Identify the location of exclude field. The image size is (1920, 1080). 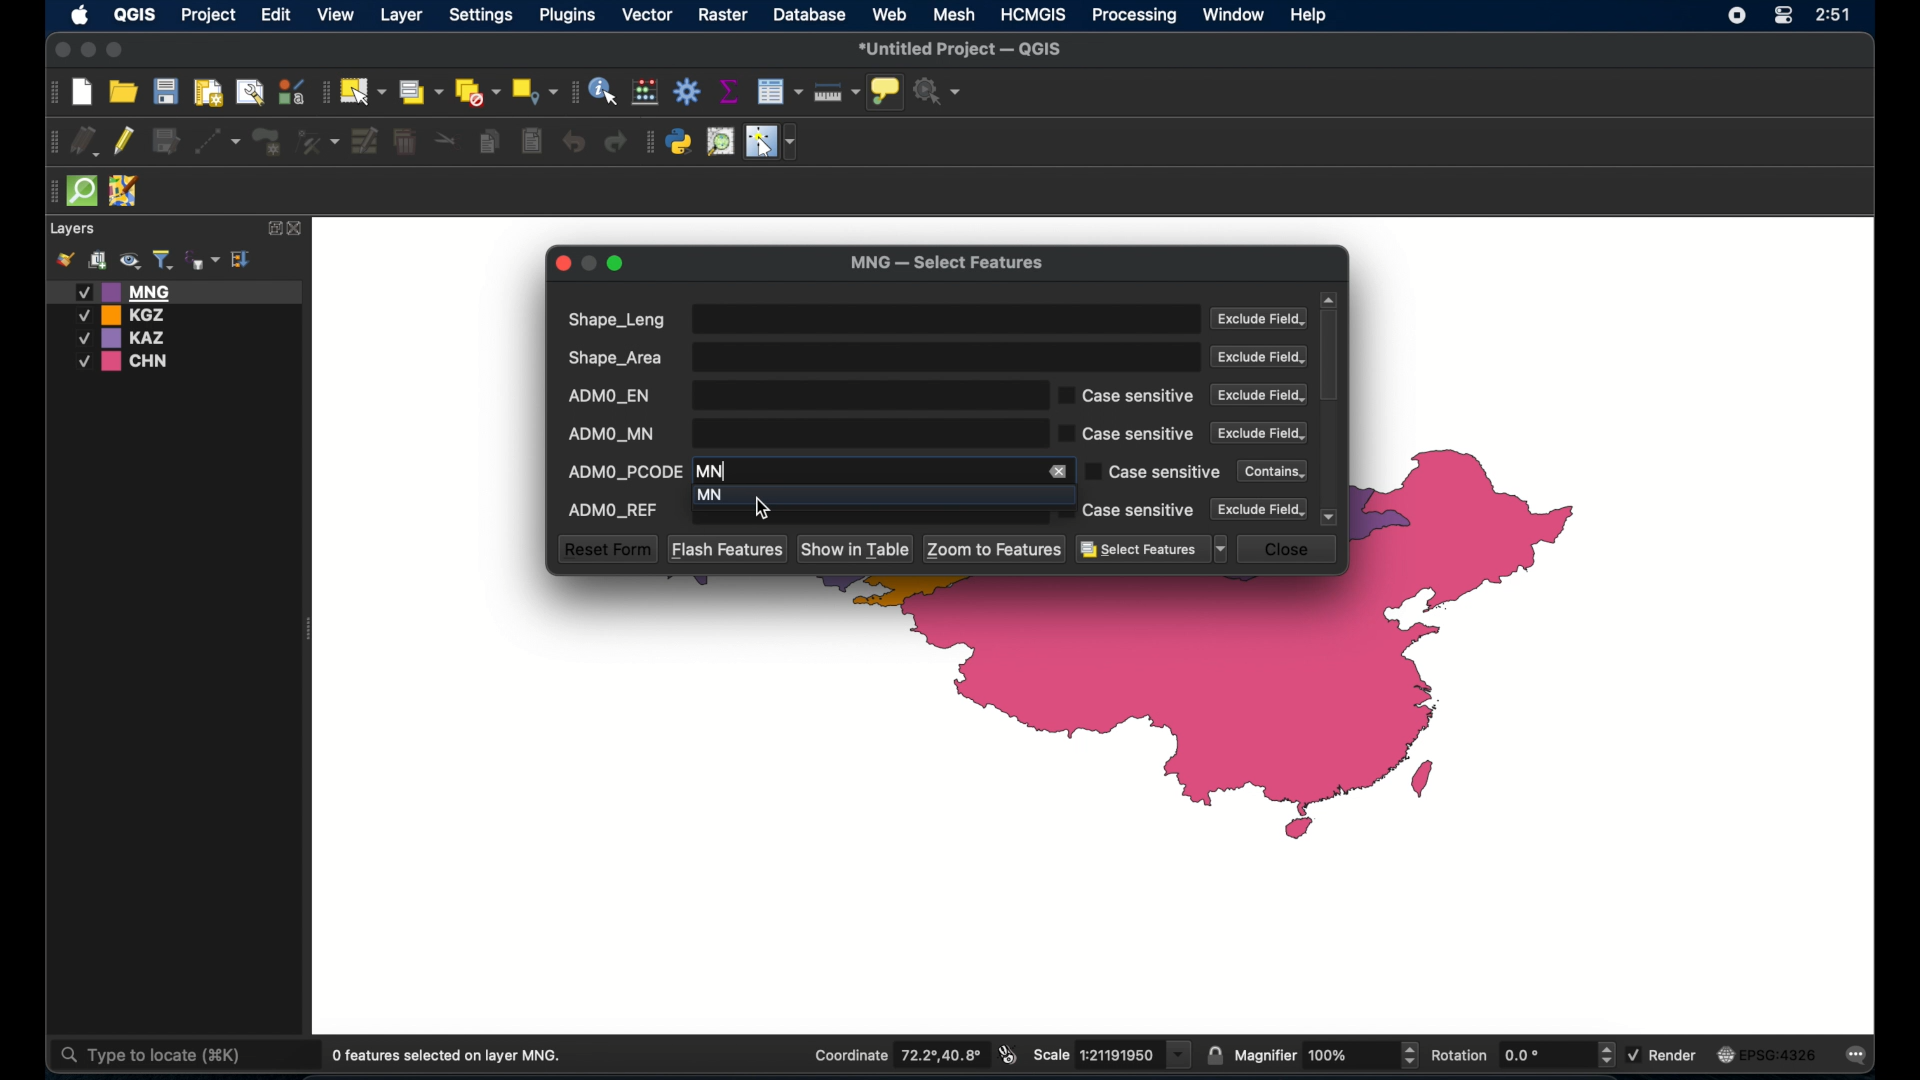
(1261, 509).